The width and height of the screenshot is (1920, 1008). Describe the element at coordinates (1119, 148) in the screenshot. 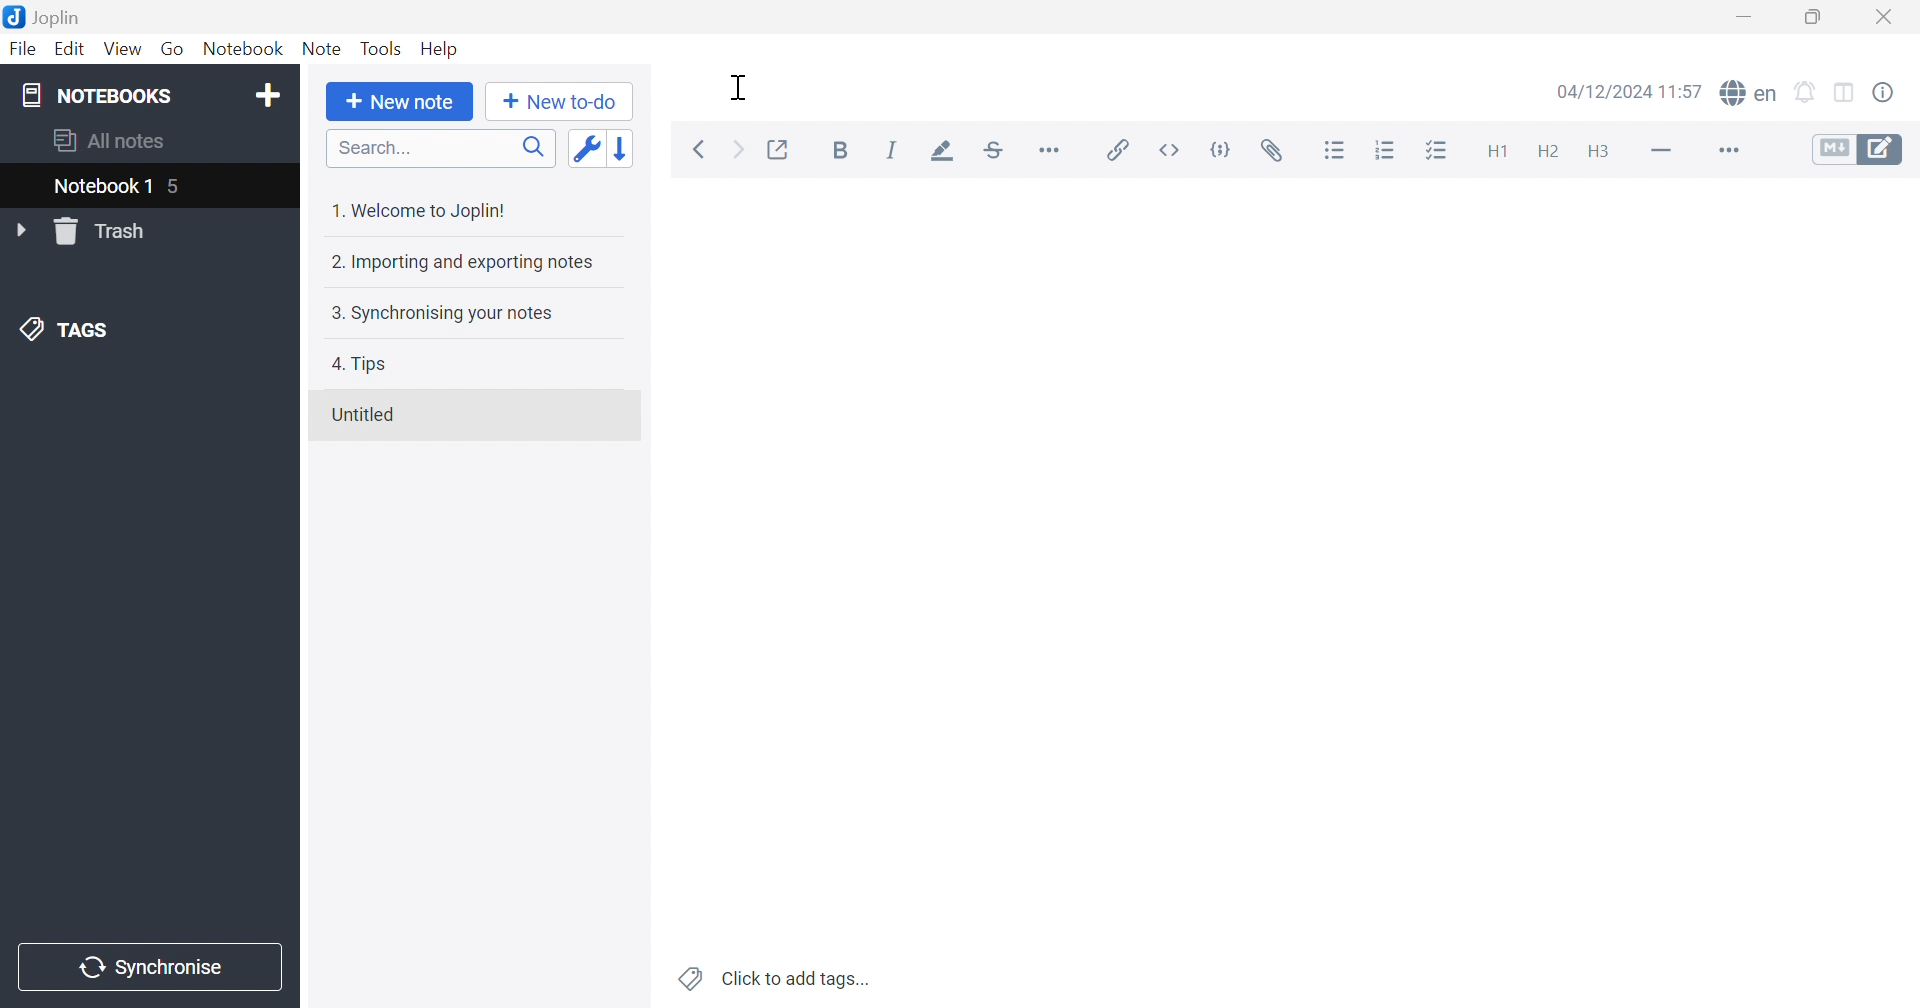

I see `Insert / edit link` at that location.